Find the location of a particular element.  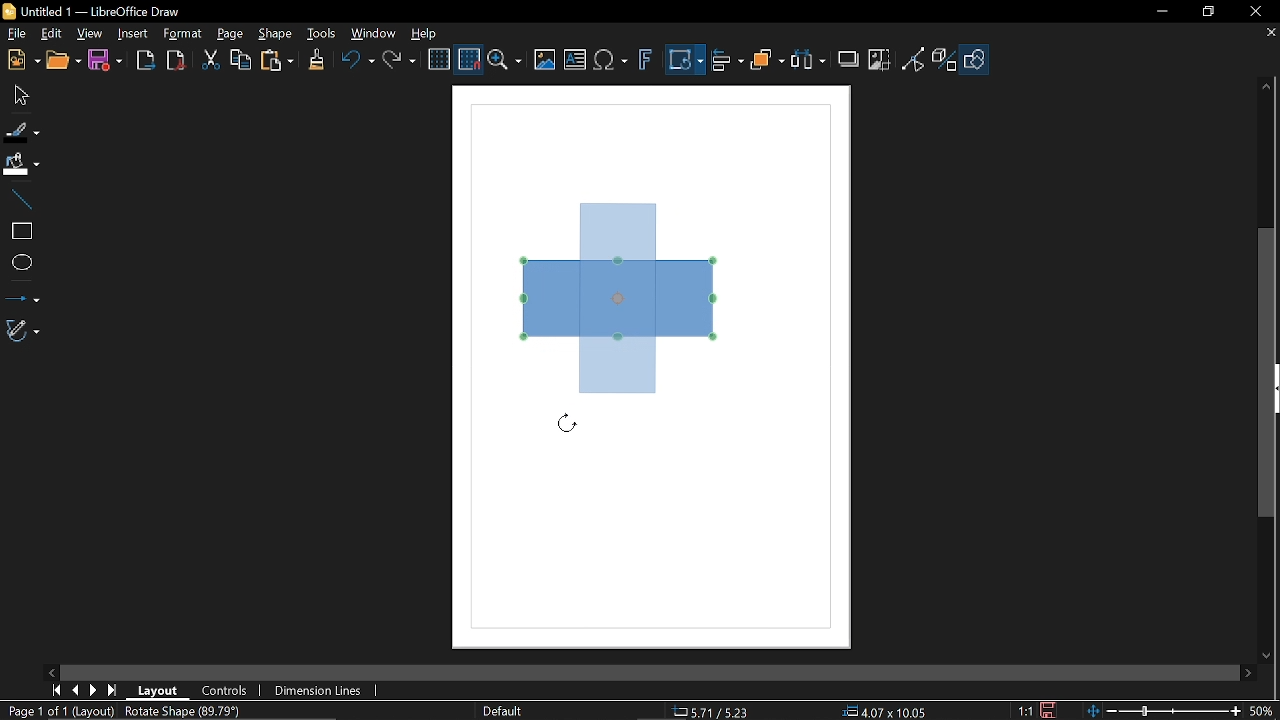

50% (Current Zoom) is located at coordinates (1265, 709).